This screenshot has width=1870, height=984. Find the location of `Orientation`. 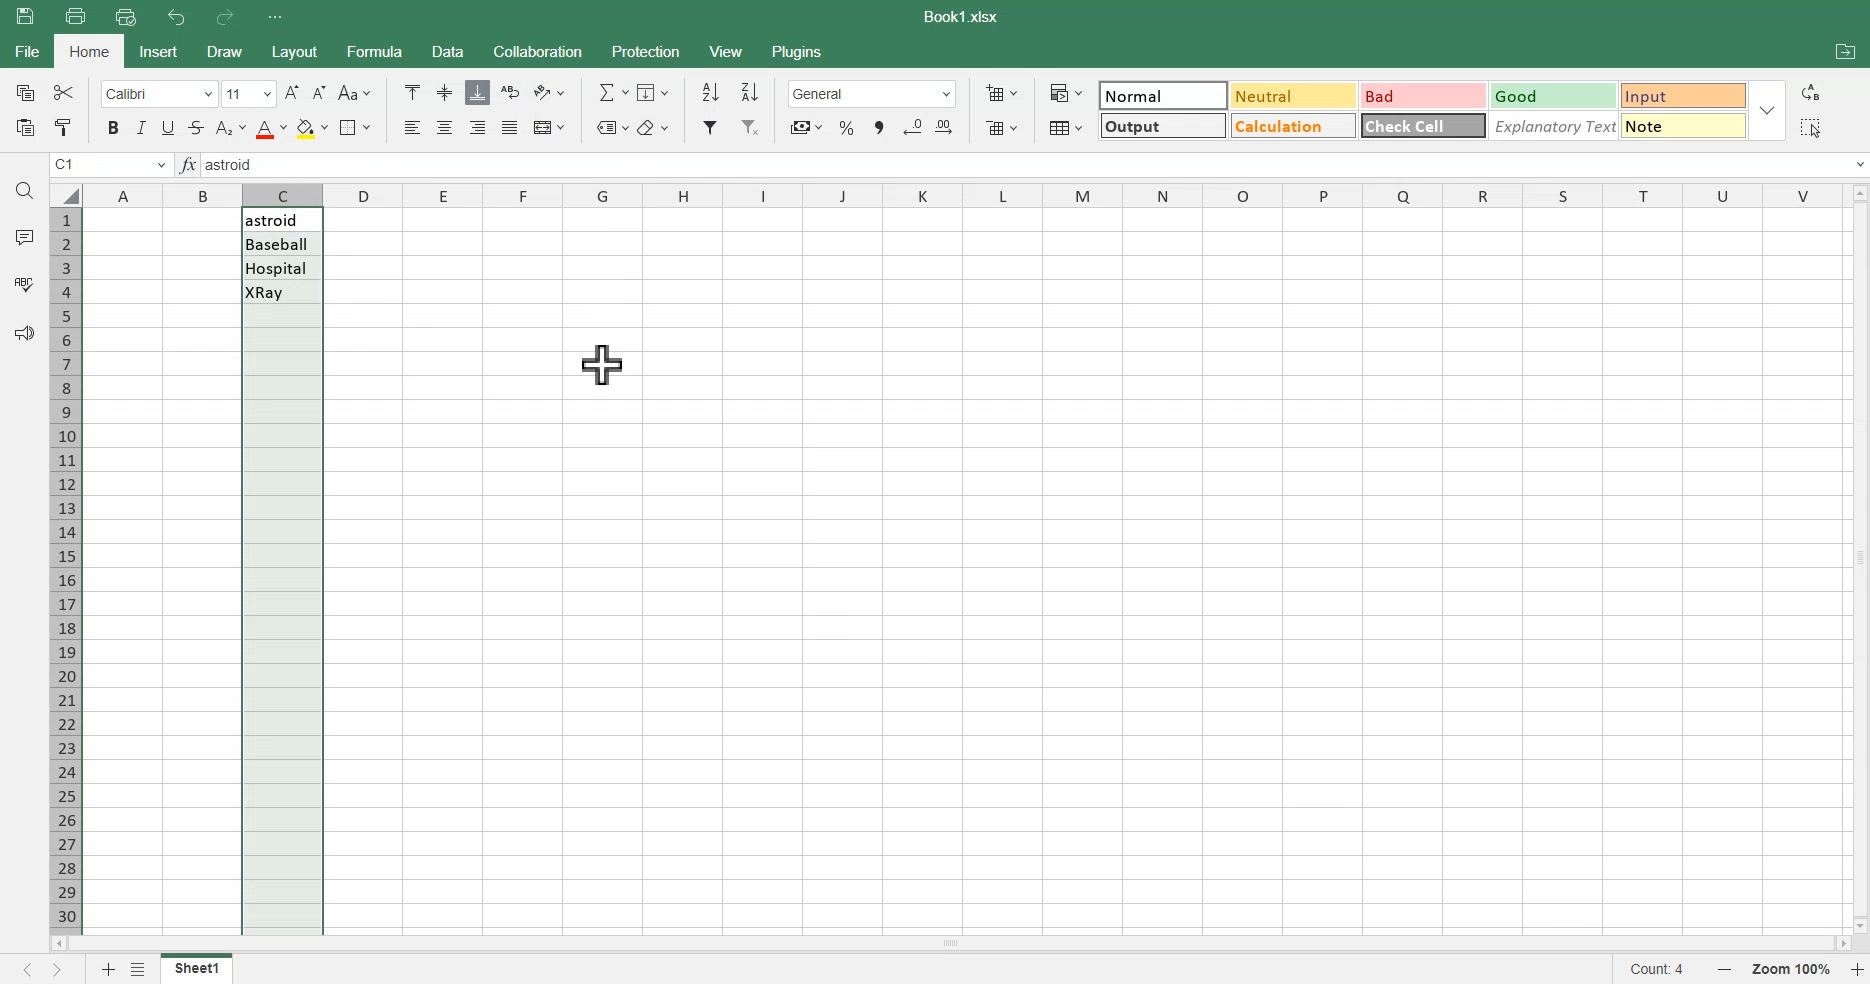

Orientation is located at coordinates (549, 92).